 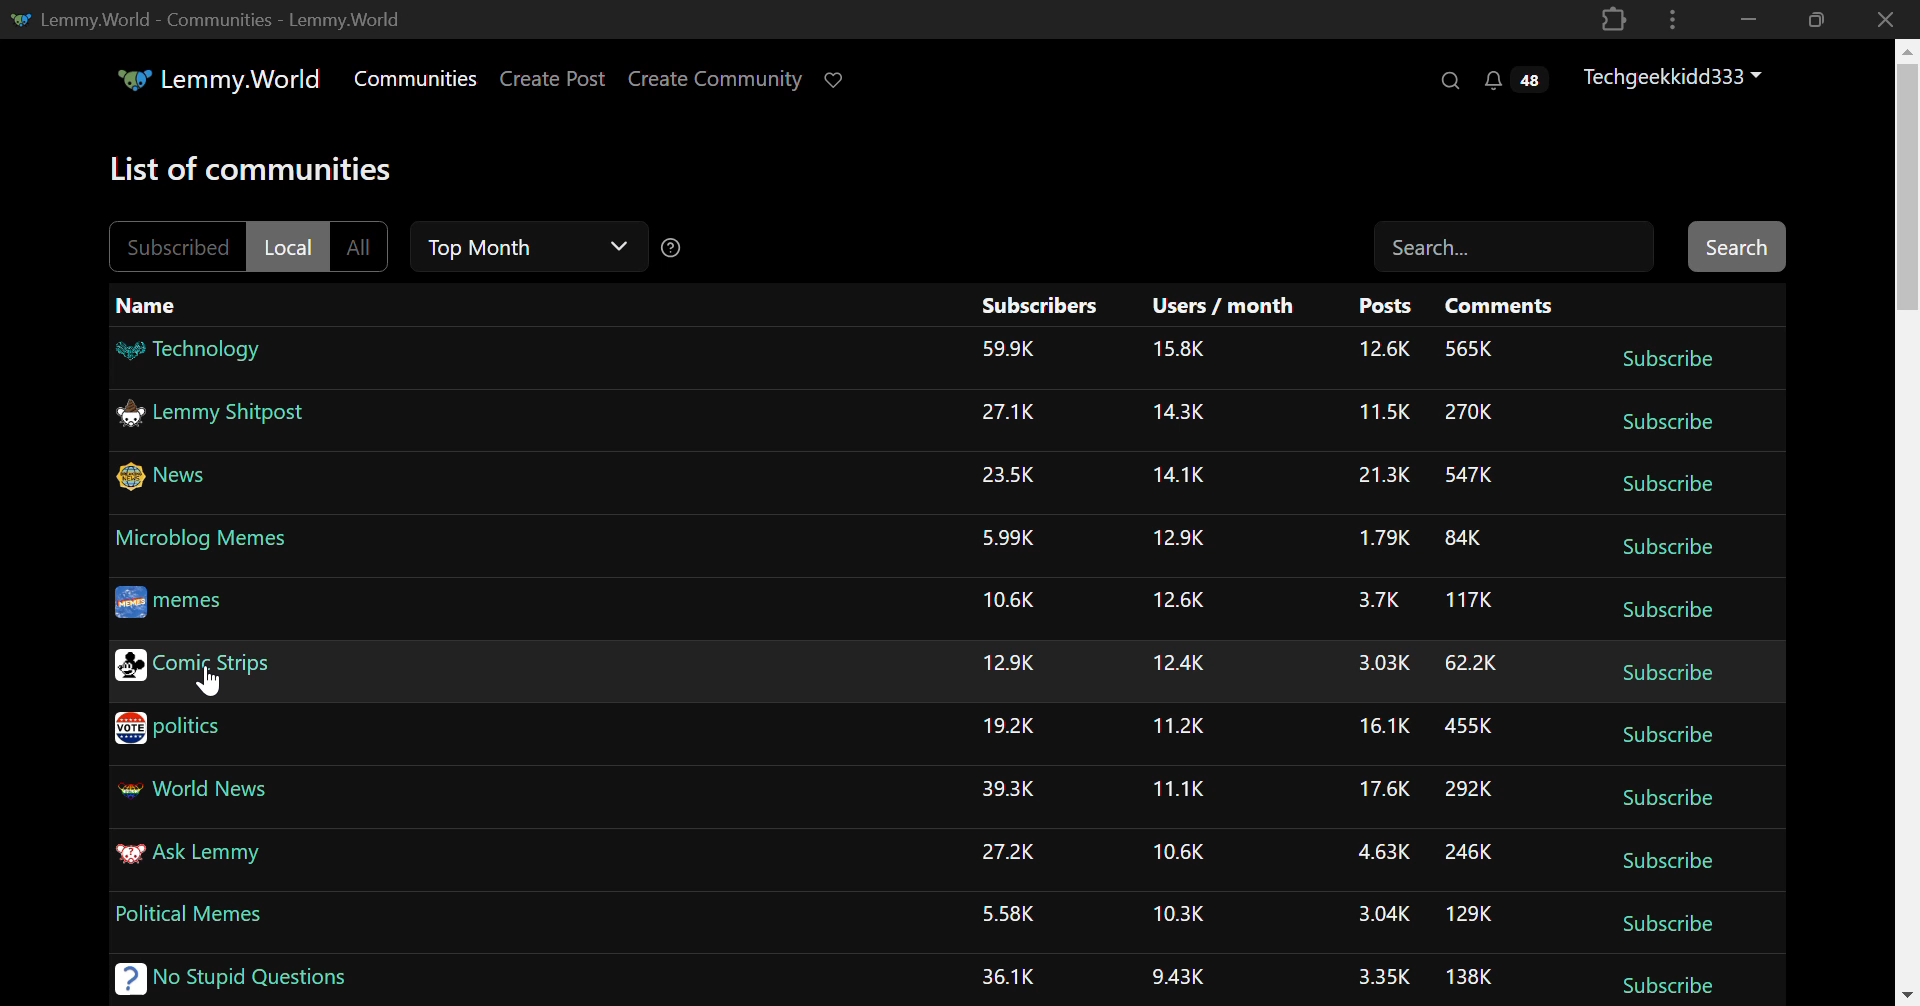 I want to click on Lemmy.World-Communities-Lemmy.World, so click(x=206, y=17).